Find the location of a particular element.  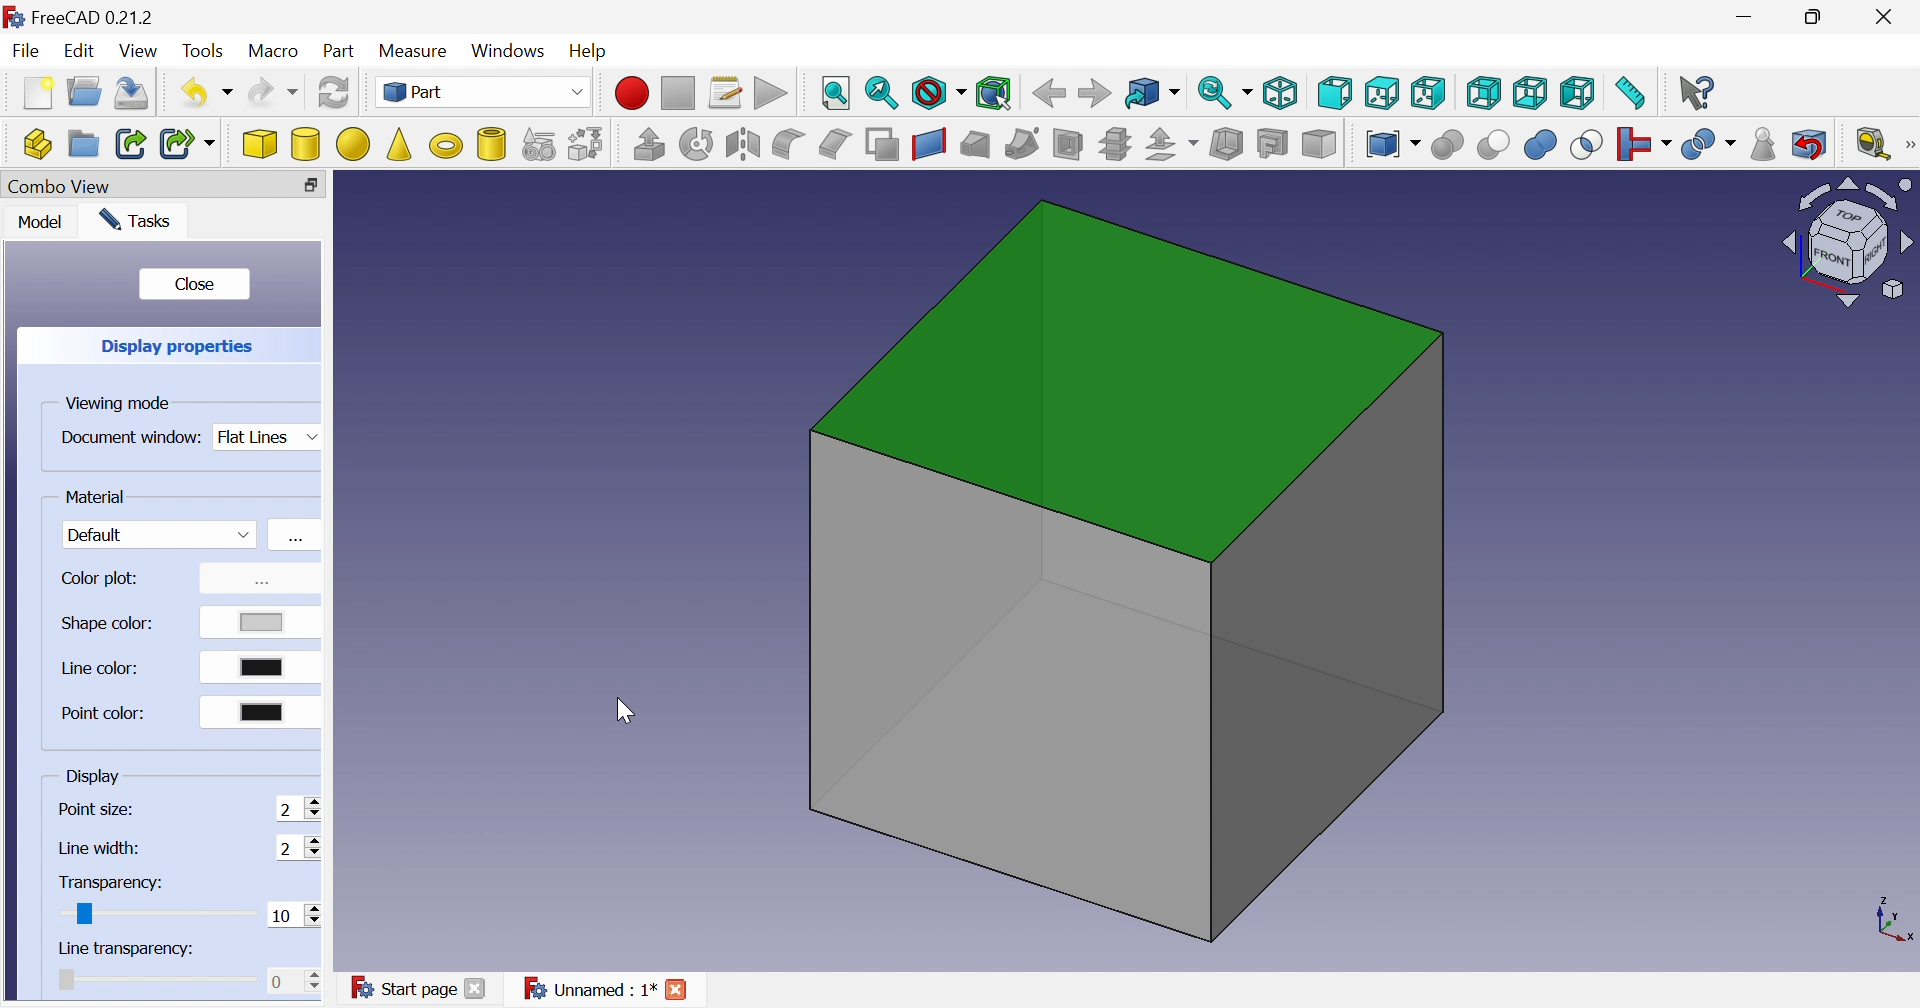

Line transparency is located at coordinates (126, 949).